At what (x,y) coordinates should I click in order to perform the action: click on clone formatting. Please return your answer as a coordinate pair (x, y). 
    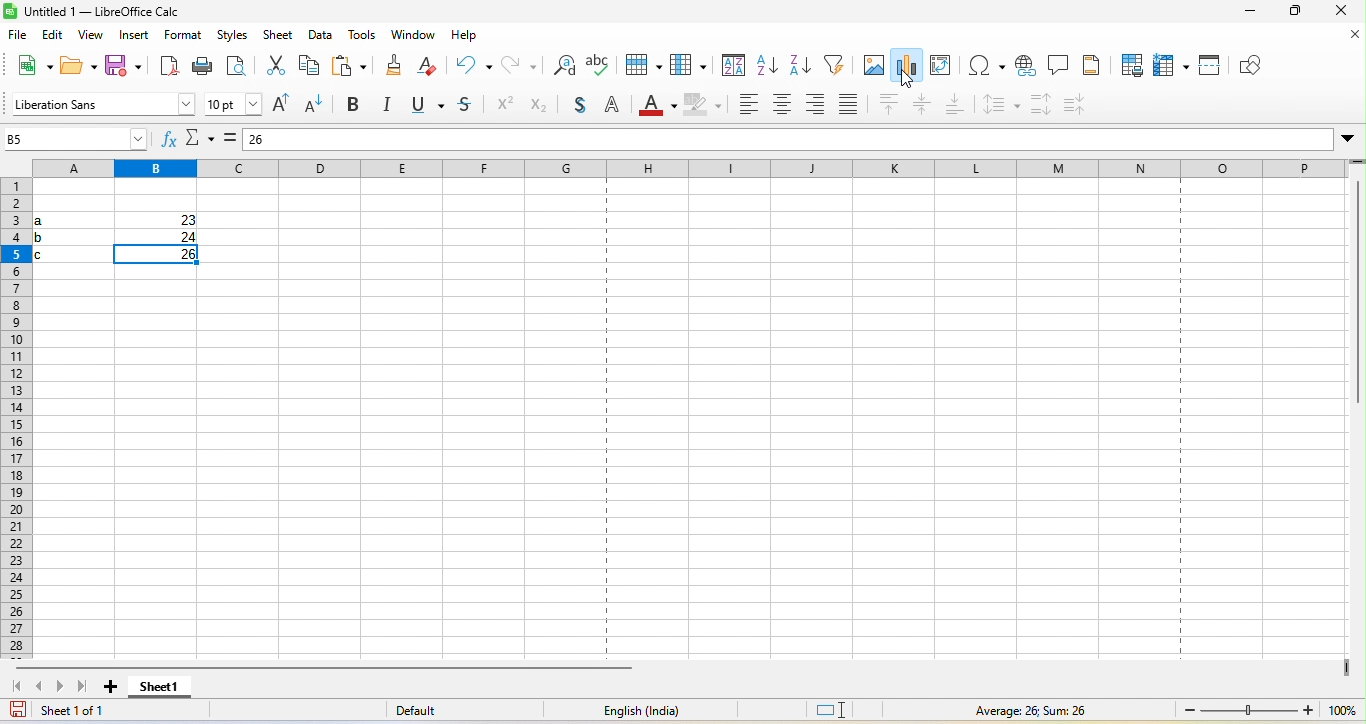
    Looking at the image, I should click on (395, 66).